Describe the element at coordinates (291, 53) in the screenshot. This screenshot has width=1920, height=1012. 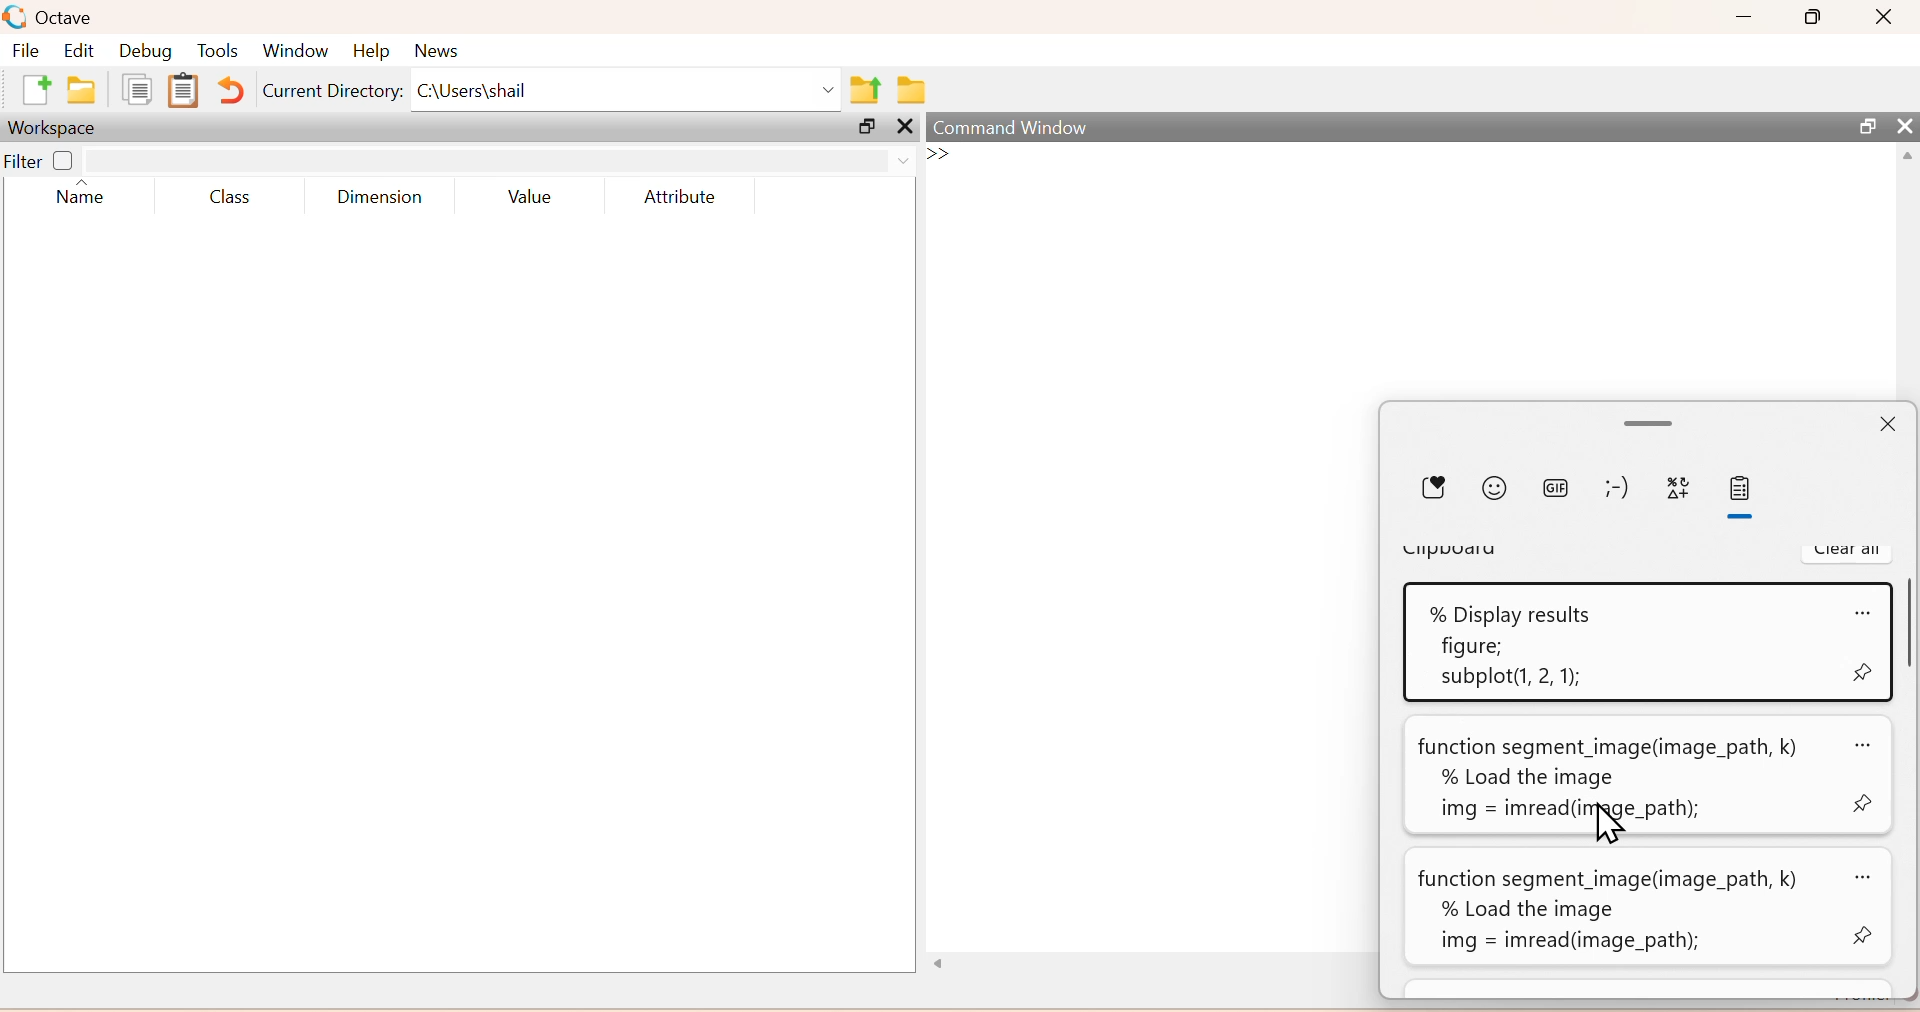
I see `Window` at that location.